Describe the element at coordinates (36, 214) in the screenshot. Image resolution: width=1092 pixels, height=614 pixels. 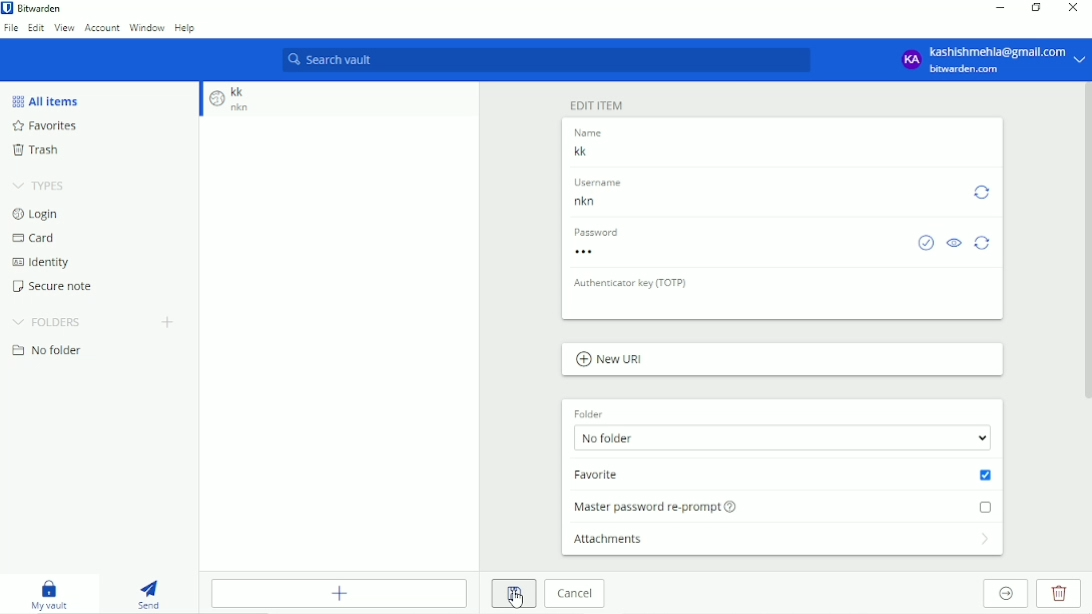
I see `Login` at that location.